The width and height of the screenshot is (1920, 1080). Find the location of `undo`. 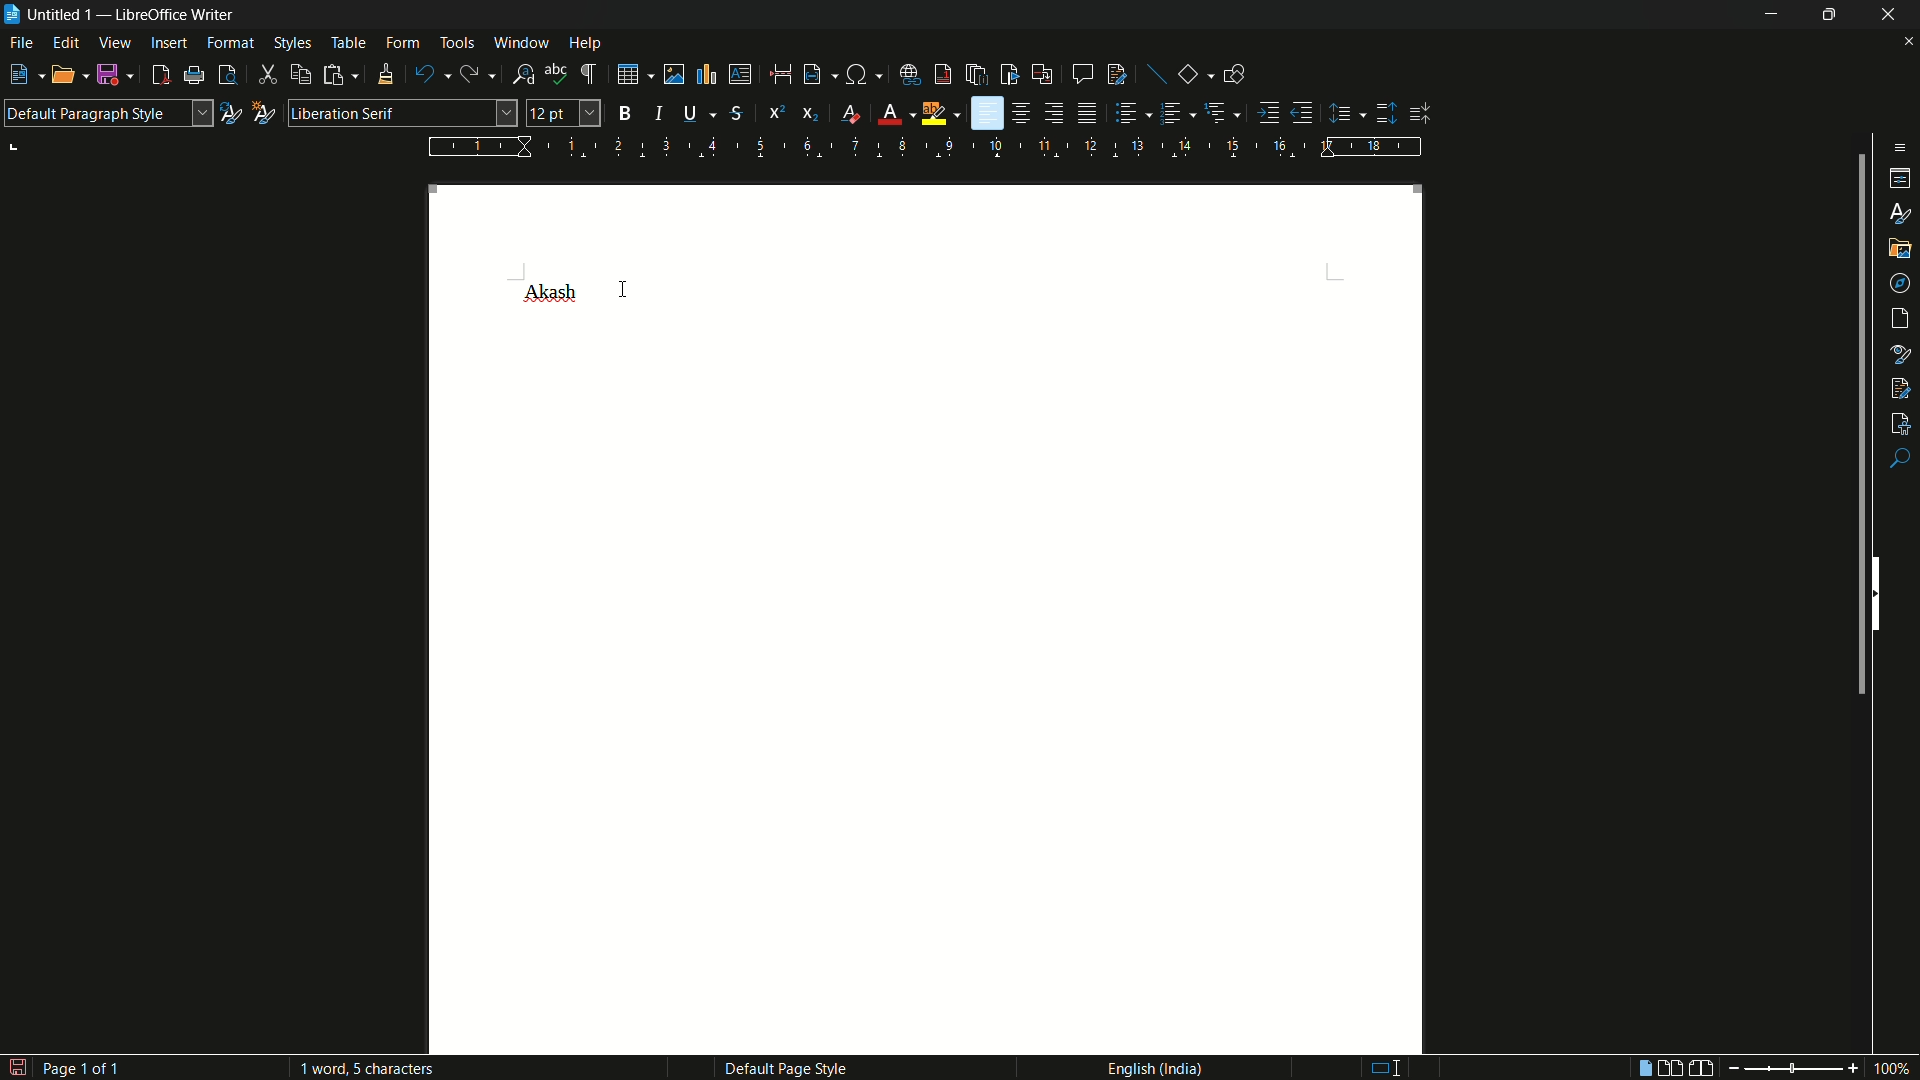

undo is located at coordinates (425, 75).